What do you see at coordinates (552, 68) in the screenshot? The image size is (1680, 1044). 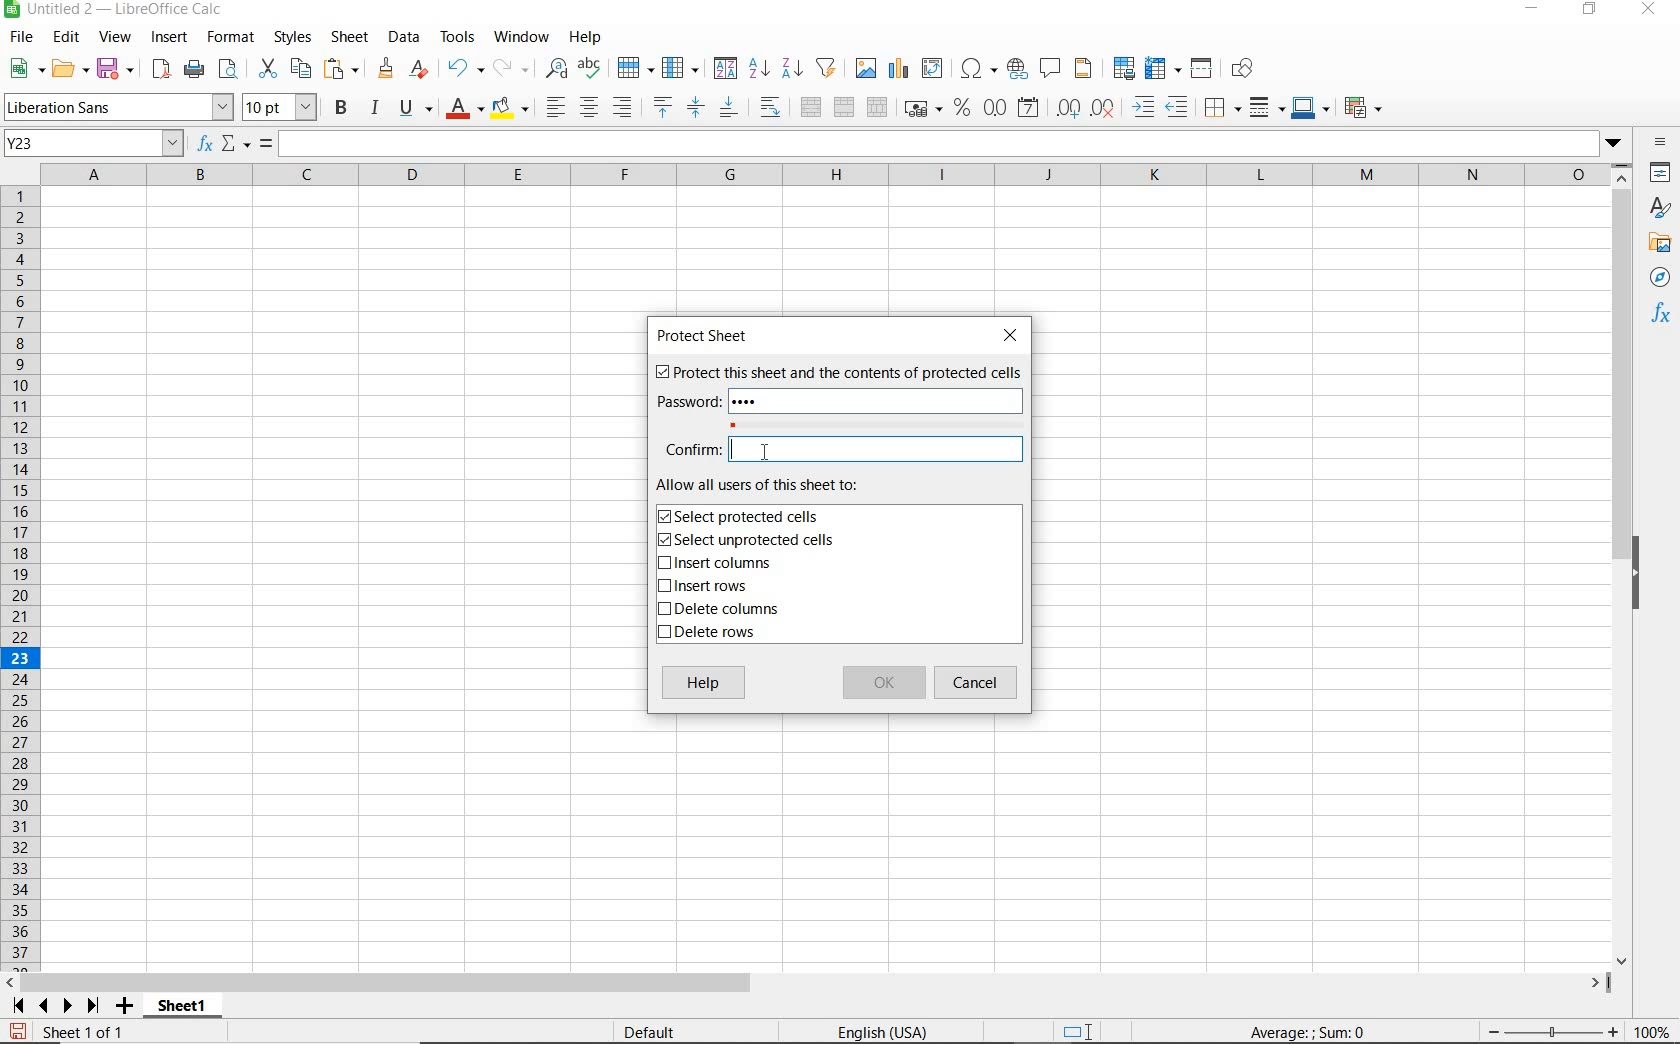 I see `FIND AND REPLACE` at bounding box center [552, 68].